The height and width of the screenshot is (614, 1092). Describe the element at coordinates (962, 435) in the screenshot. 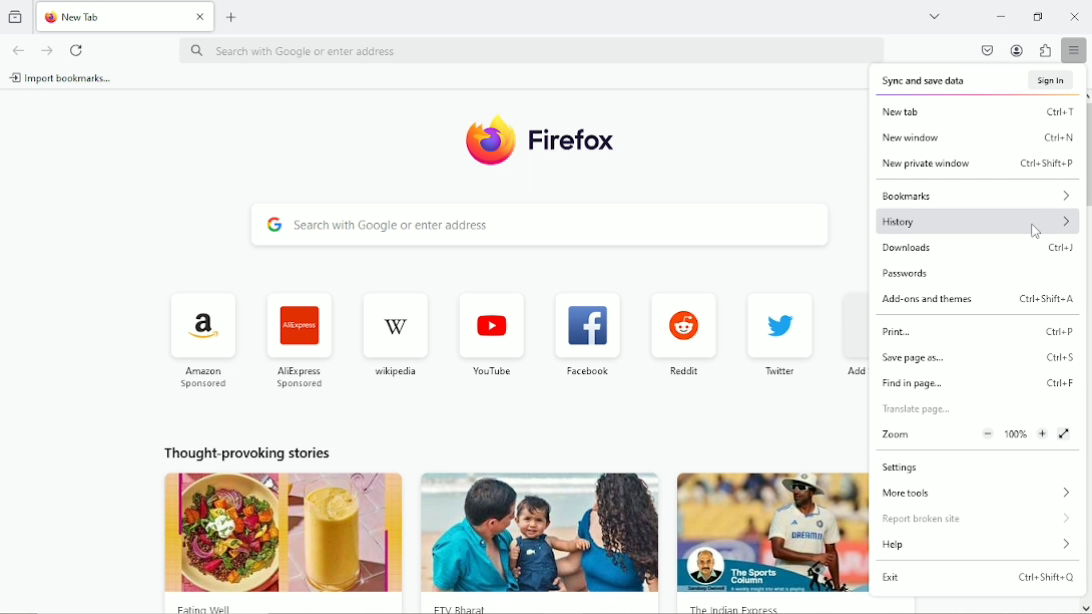

I see `zoom` at that location.